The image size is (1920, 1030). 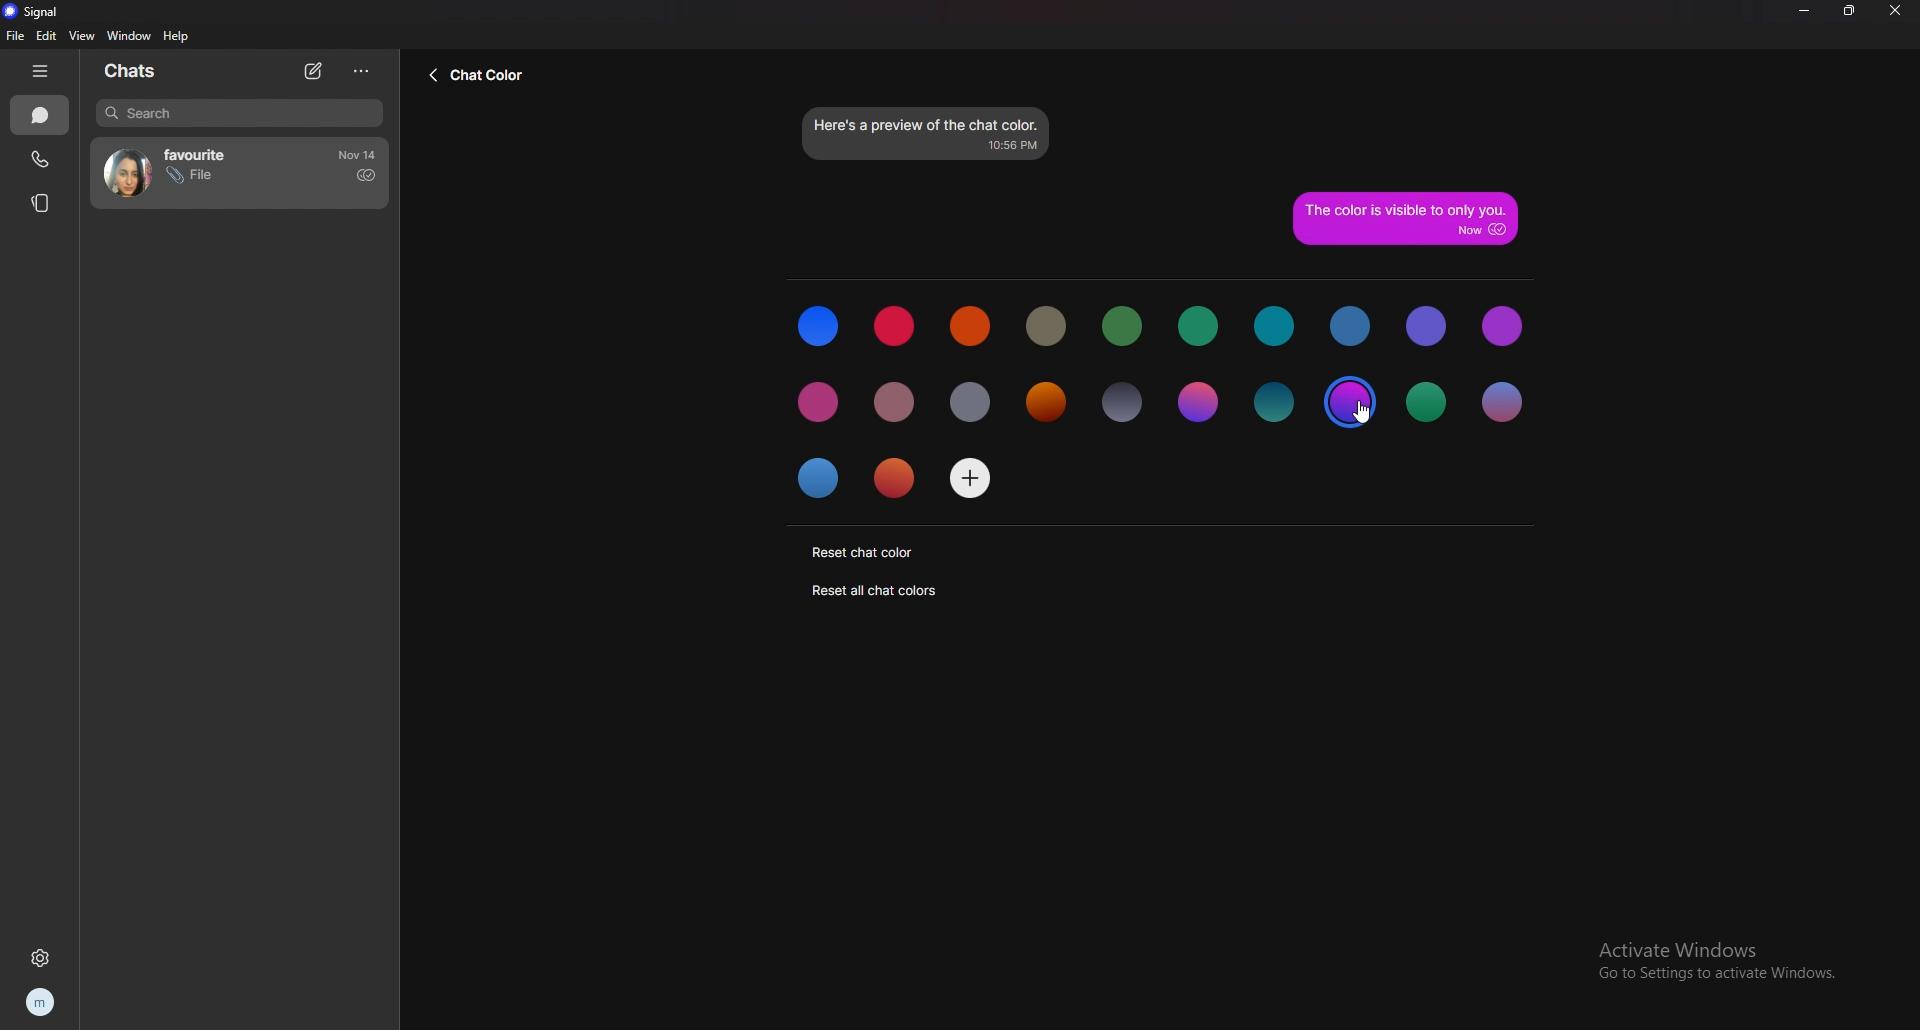 What do you see at coordinates (862, 552) in the screenshot?
I see `reset chat color` at bounding box center [862, 552].